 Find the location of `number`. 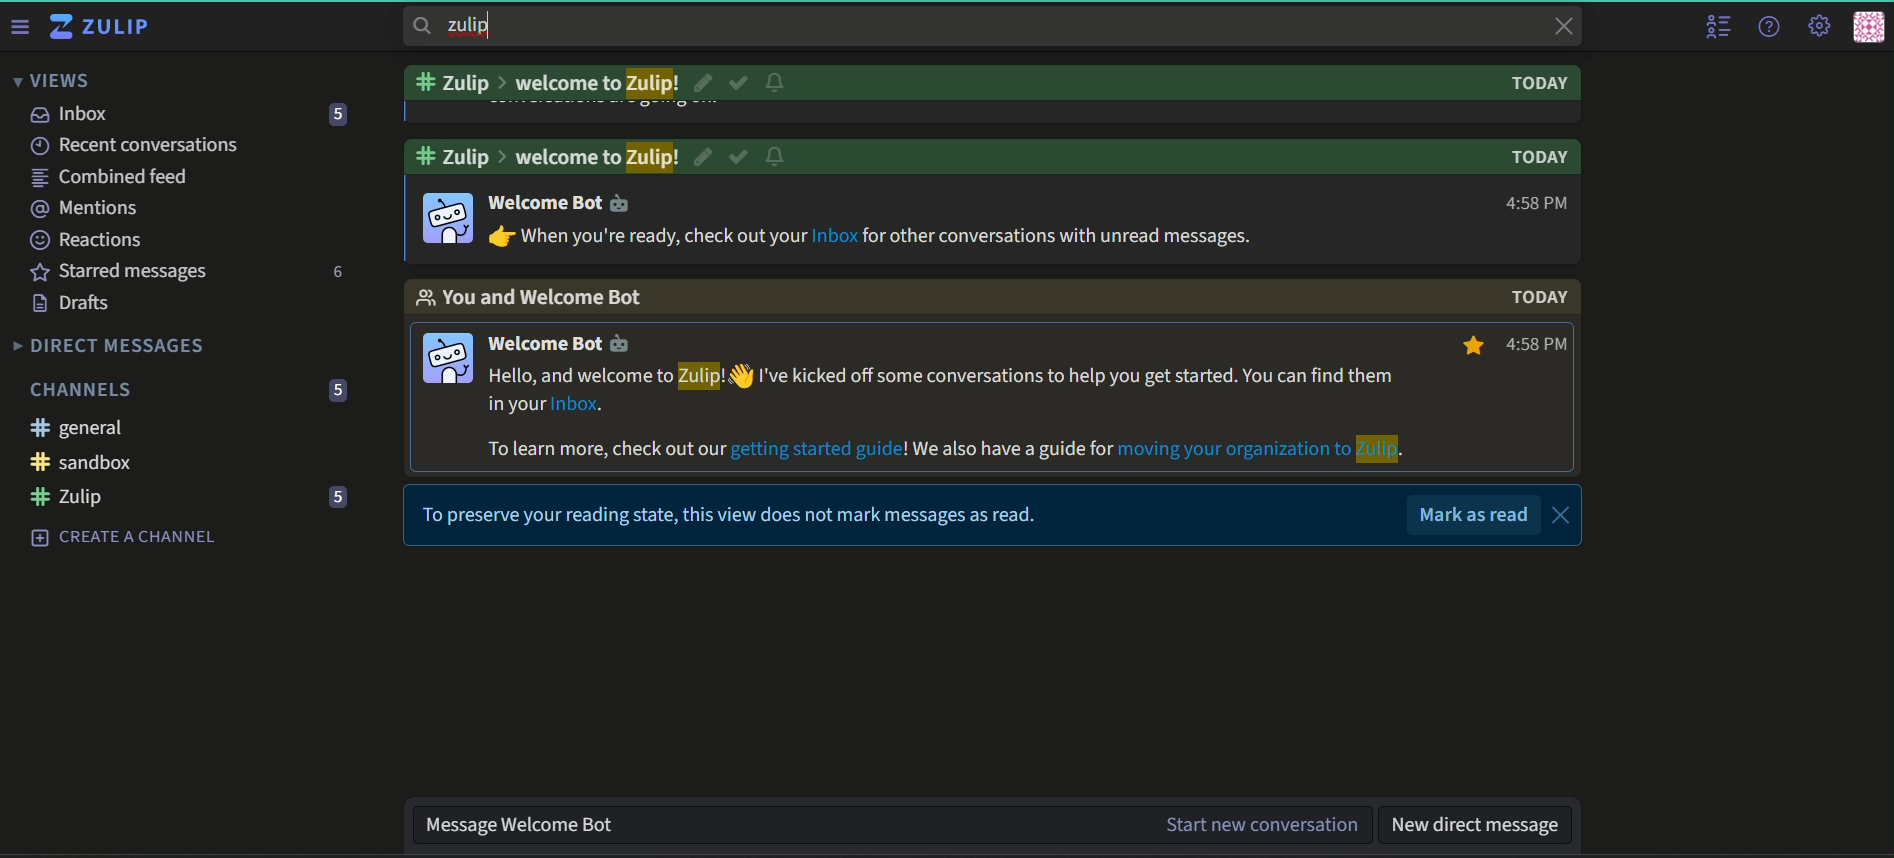

number is located at coordinates (340, 273).